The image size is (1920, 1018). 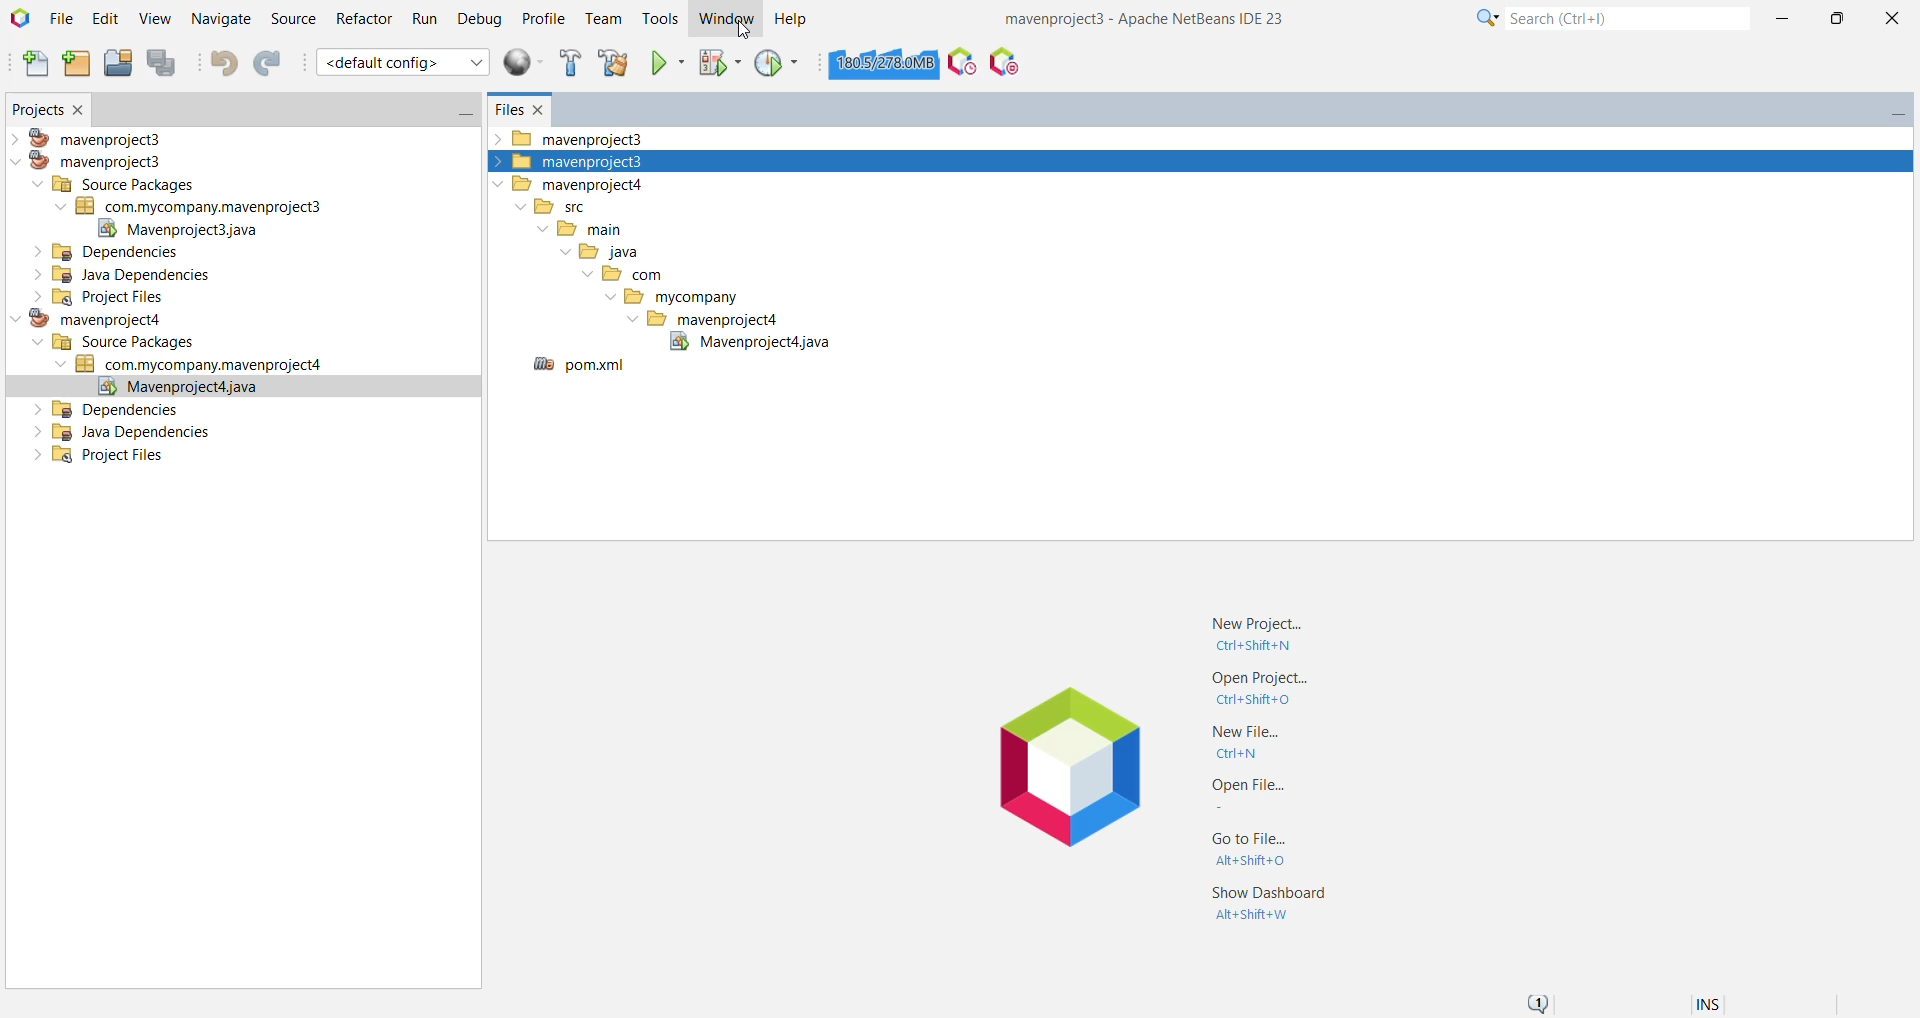 What do you see at coordinates (1262, 636) in the screenshot?
I see `New Project` at bounding box center [1262, 636].